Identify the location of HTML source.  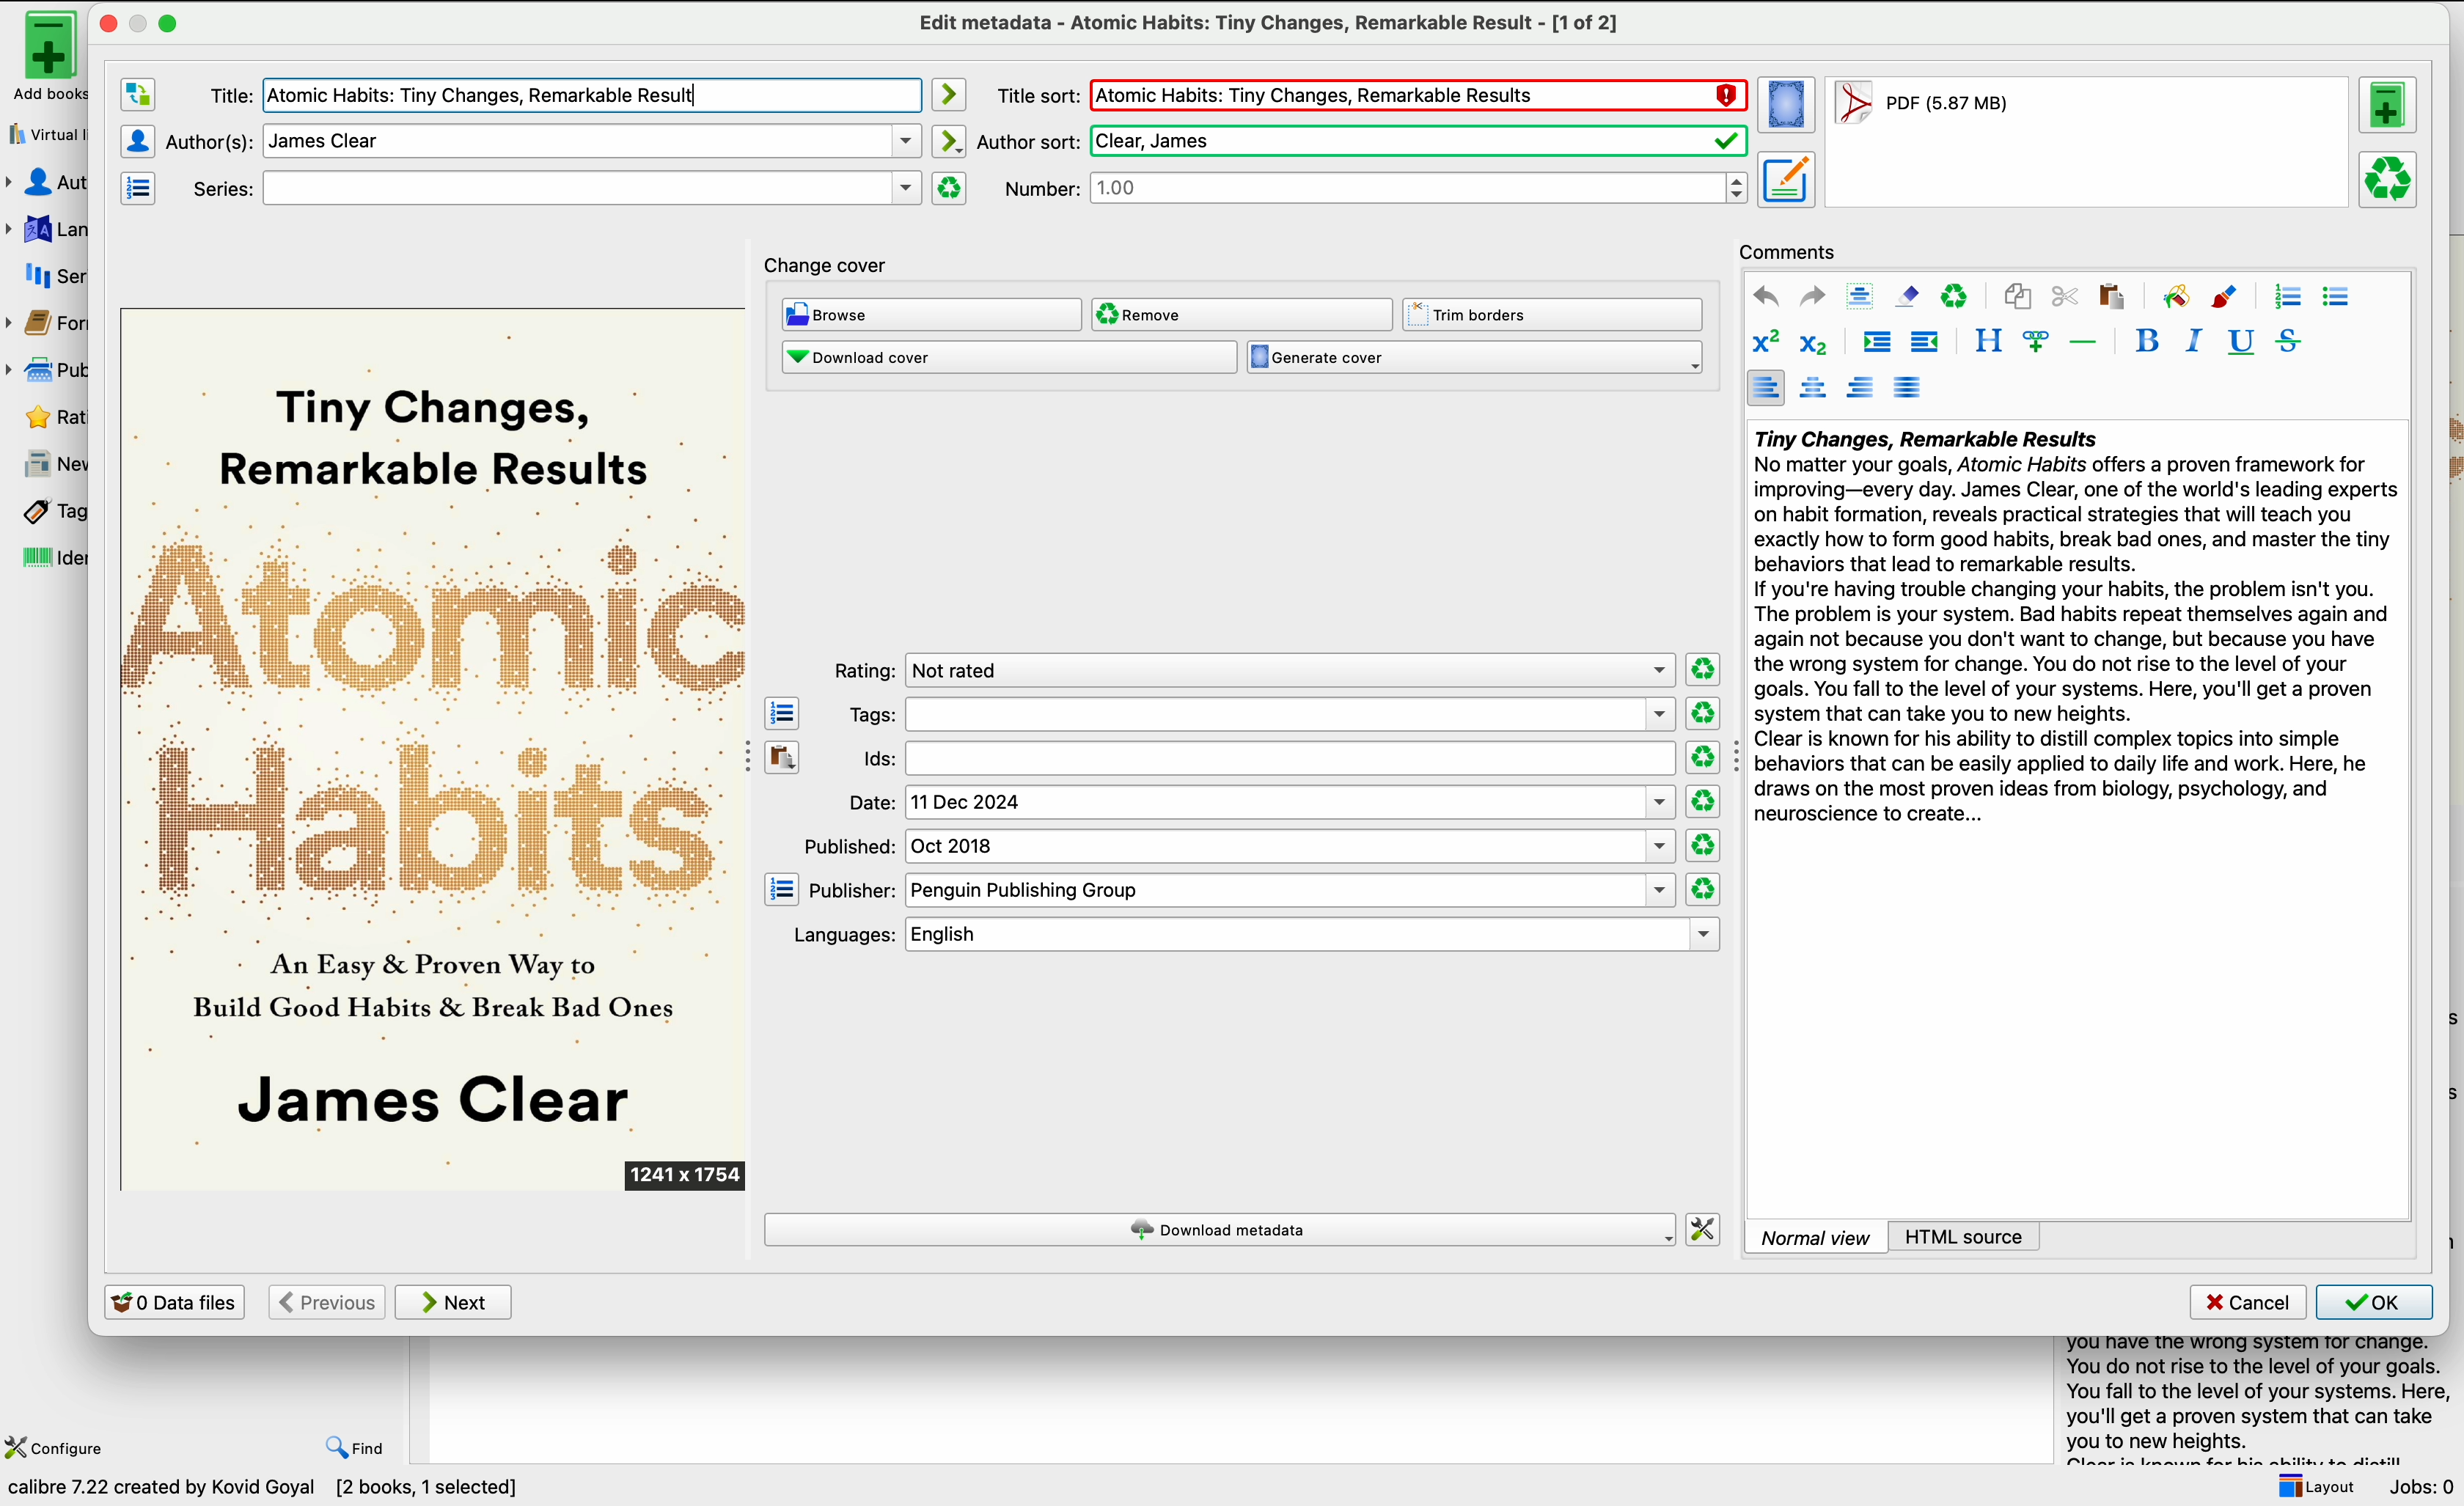
(1965, 1236).